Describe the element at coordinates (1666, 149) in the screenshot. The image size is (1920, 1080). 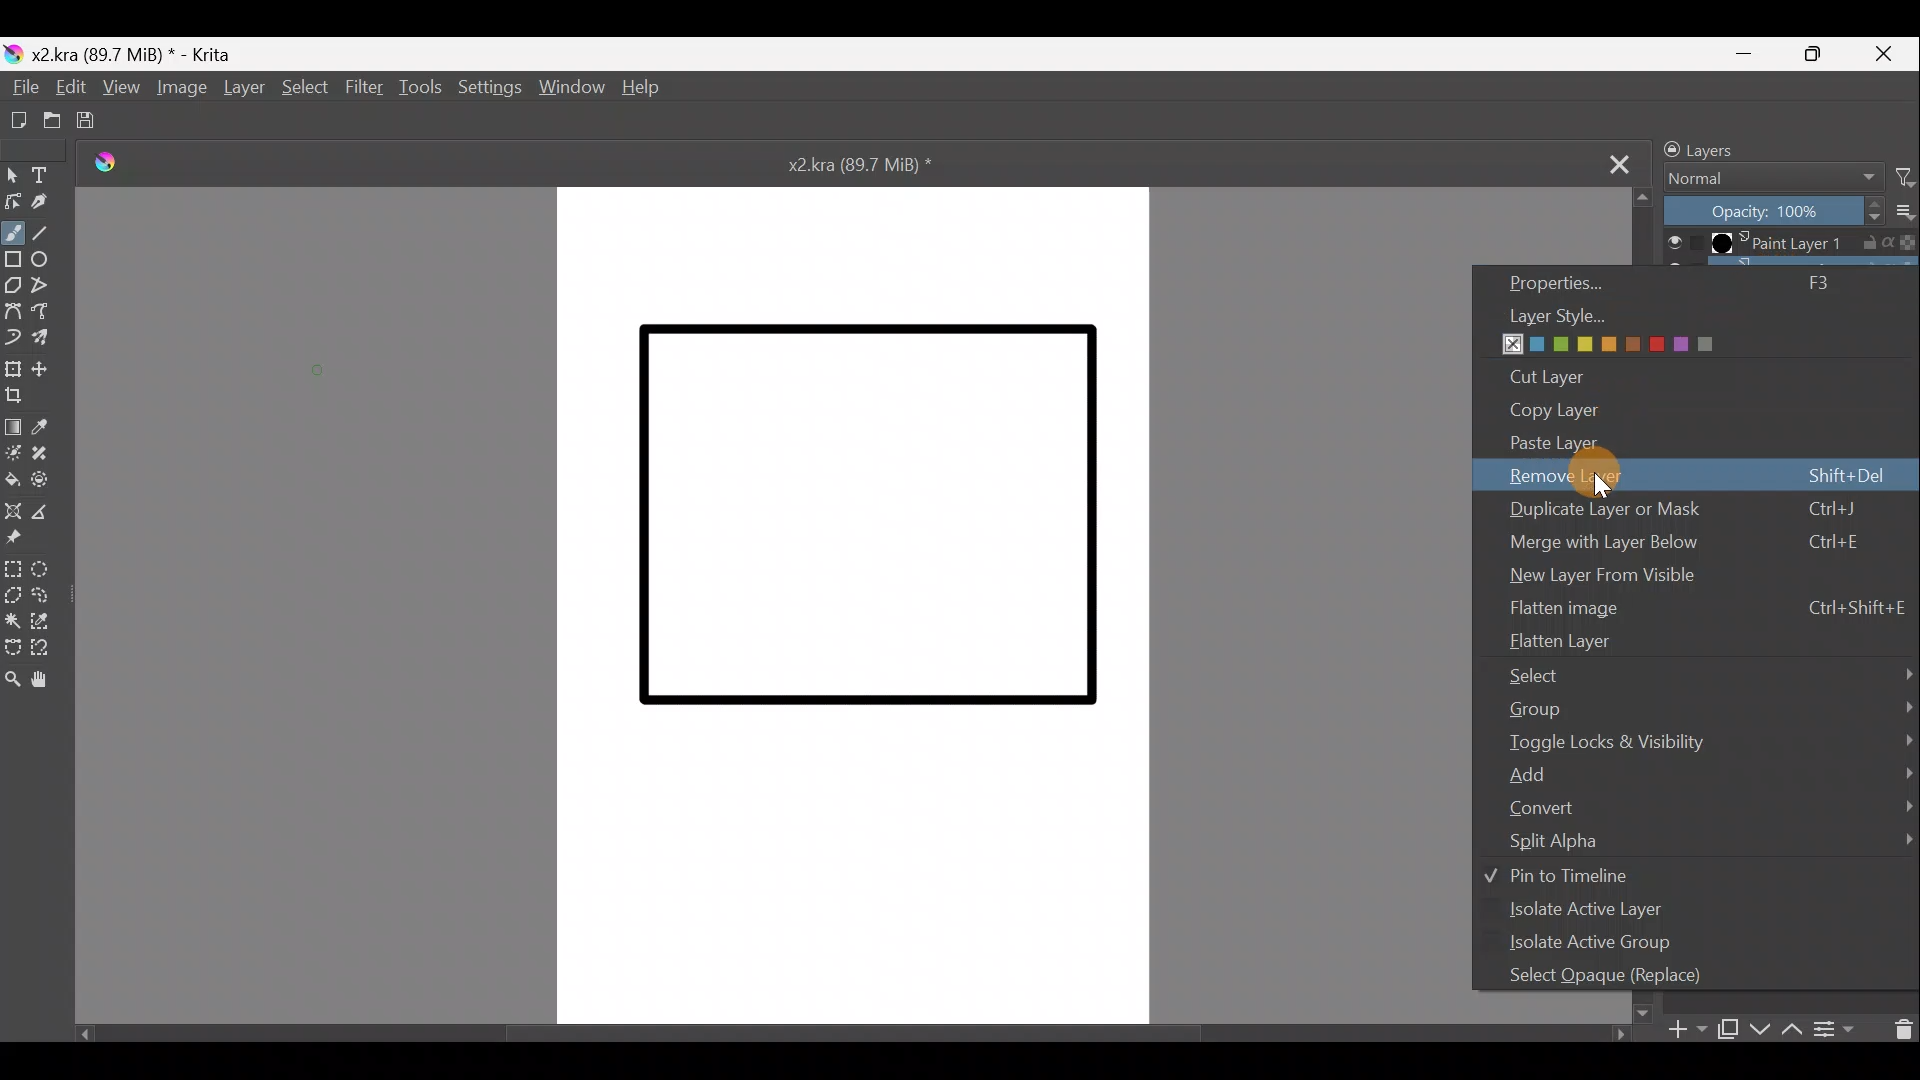
I see `Lock/unlock` at that location.